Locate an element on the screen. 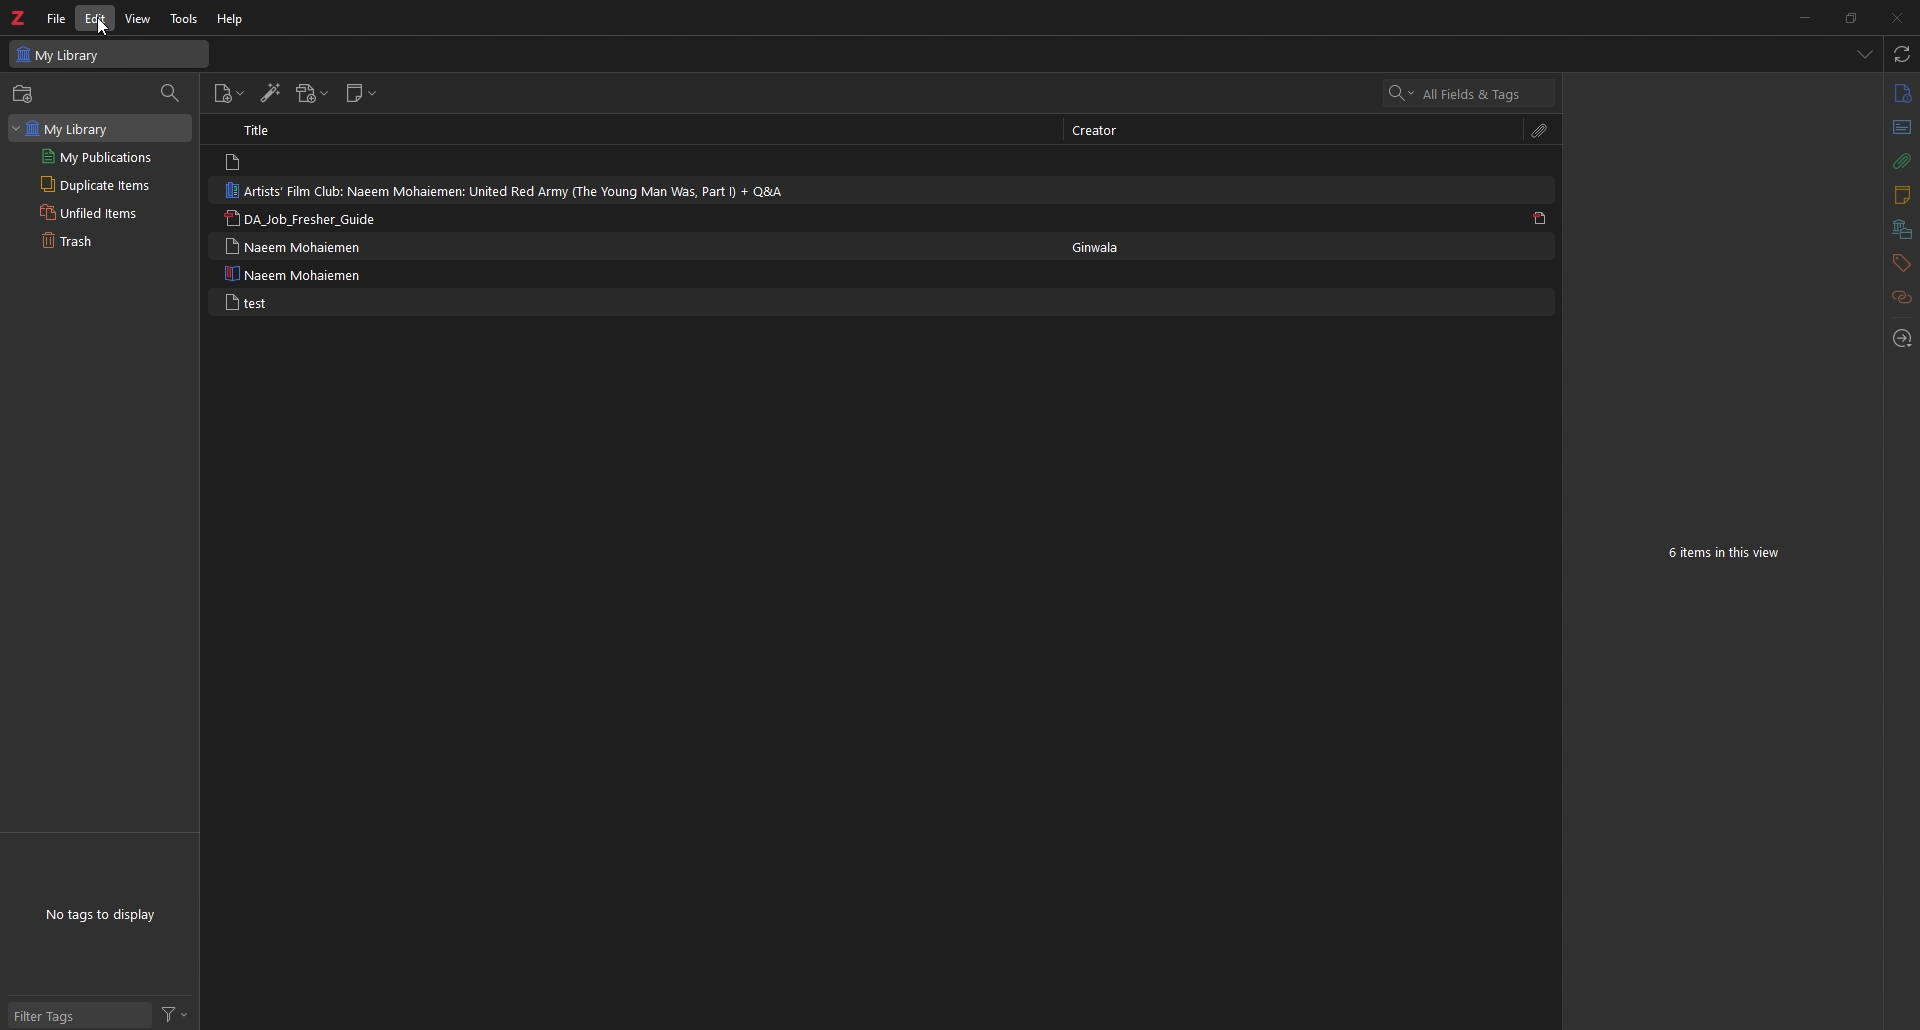  filter tags is located at coordinates (78, 1014).